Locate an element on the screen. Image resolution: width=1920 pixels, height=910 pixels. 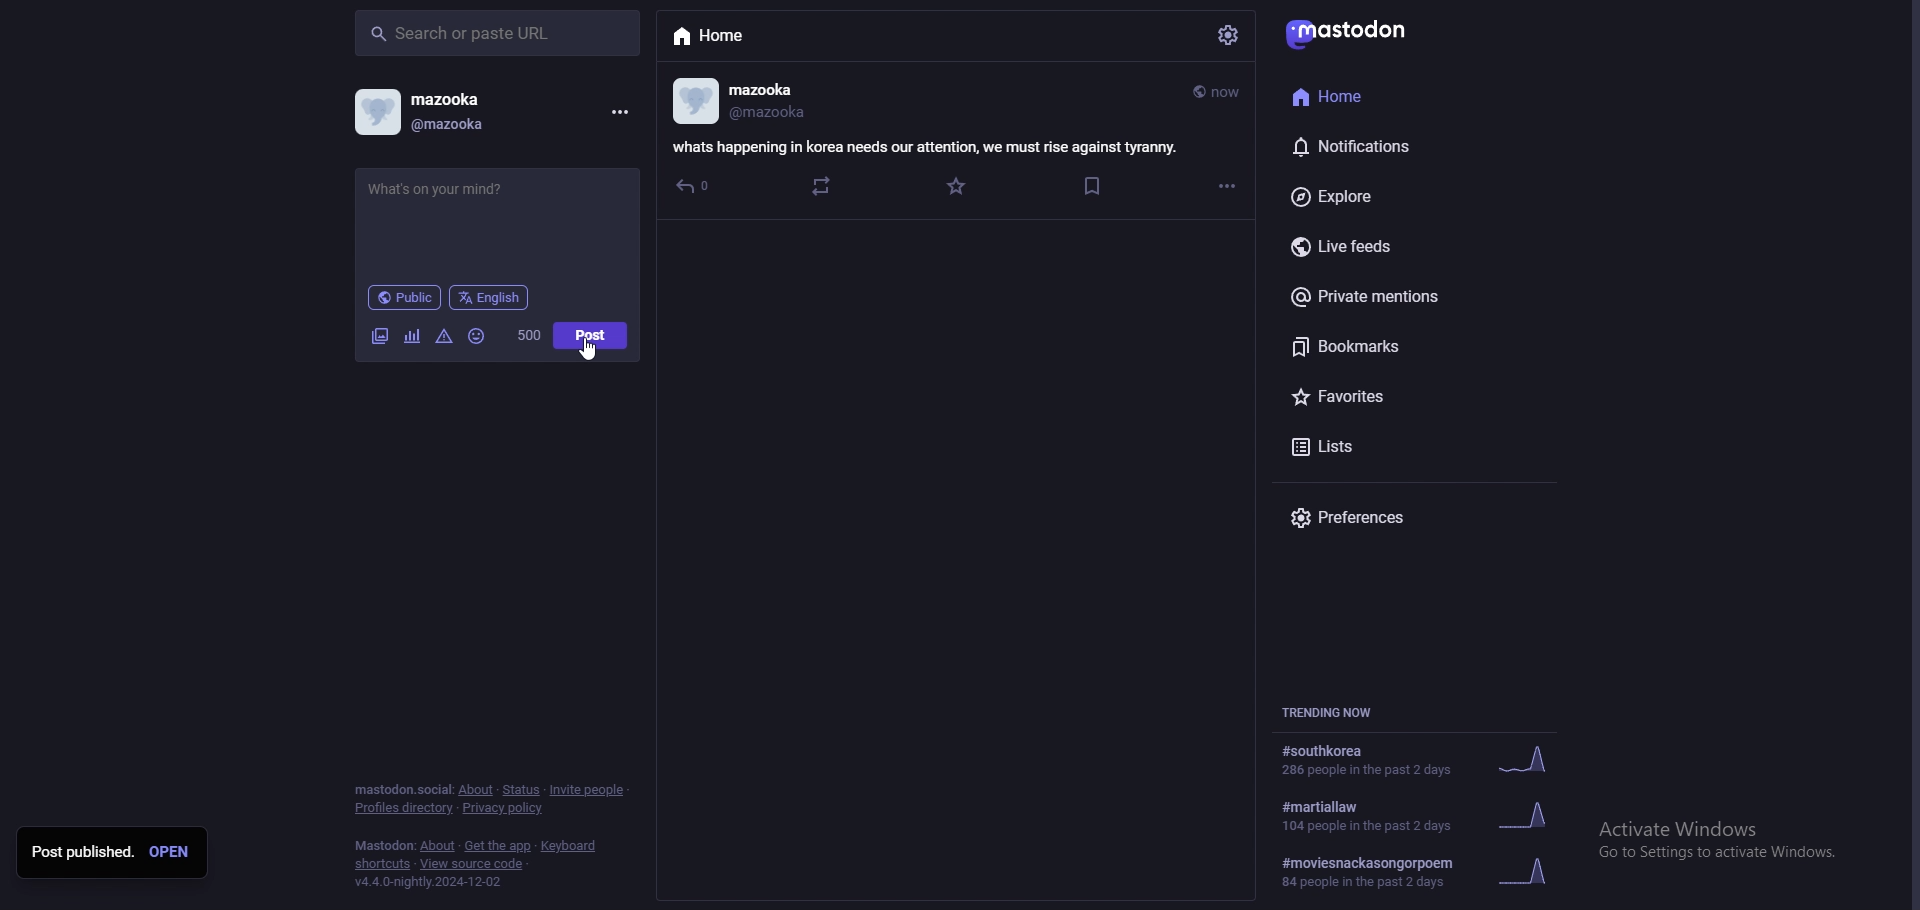
mastodon social is located at coordinates (399, 789).